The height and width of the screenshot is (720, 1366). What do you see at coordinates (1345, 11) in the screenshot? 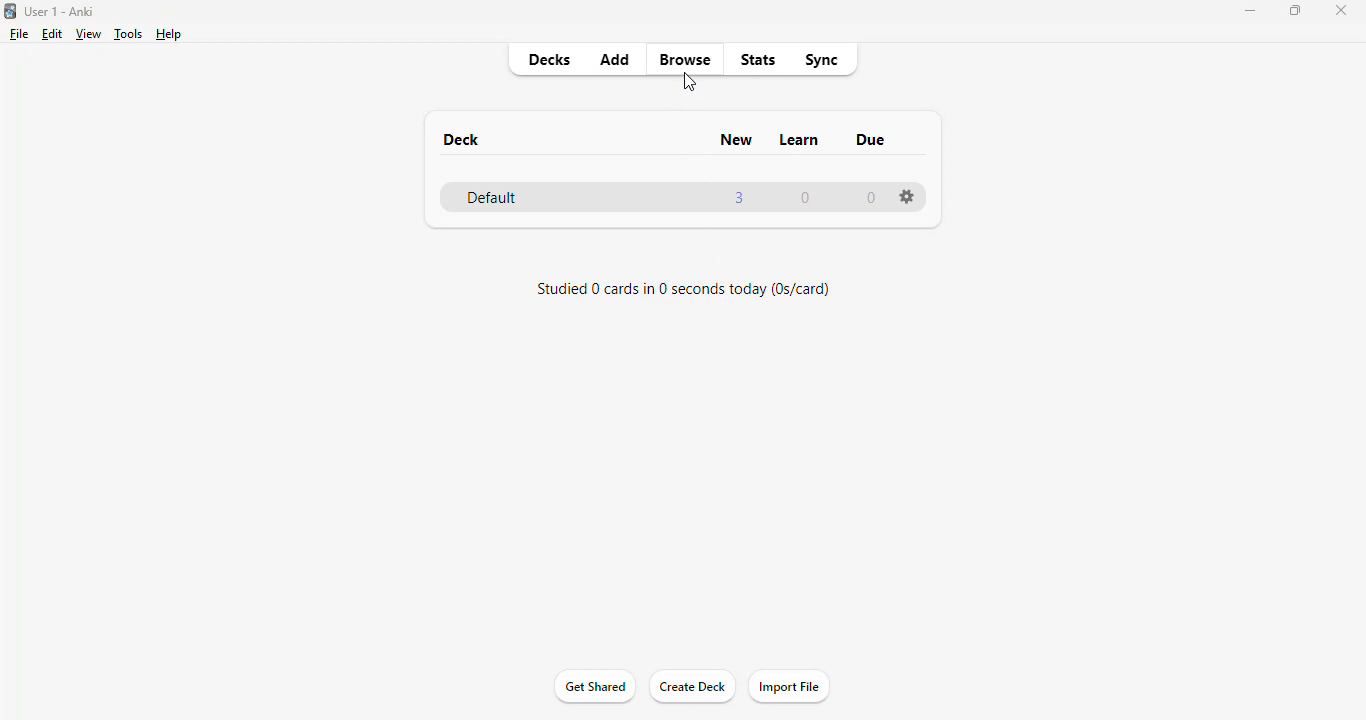
I see `close` at bounding box center [1345, 11].